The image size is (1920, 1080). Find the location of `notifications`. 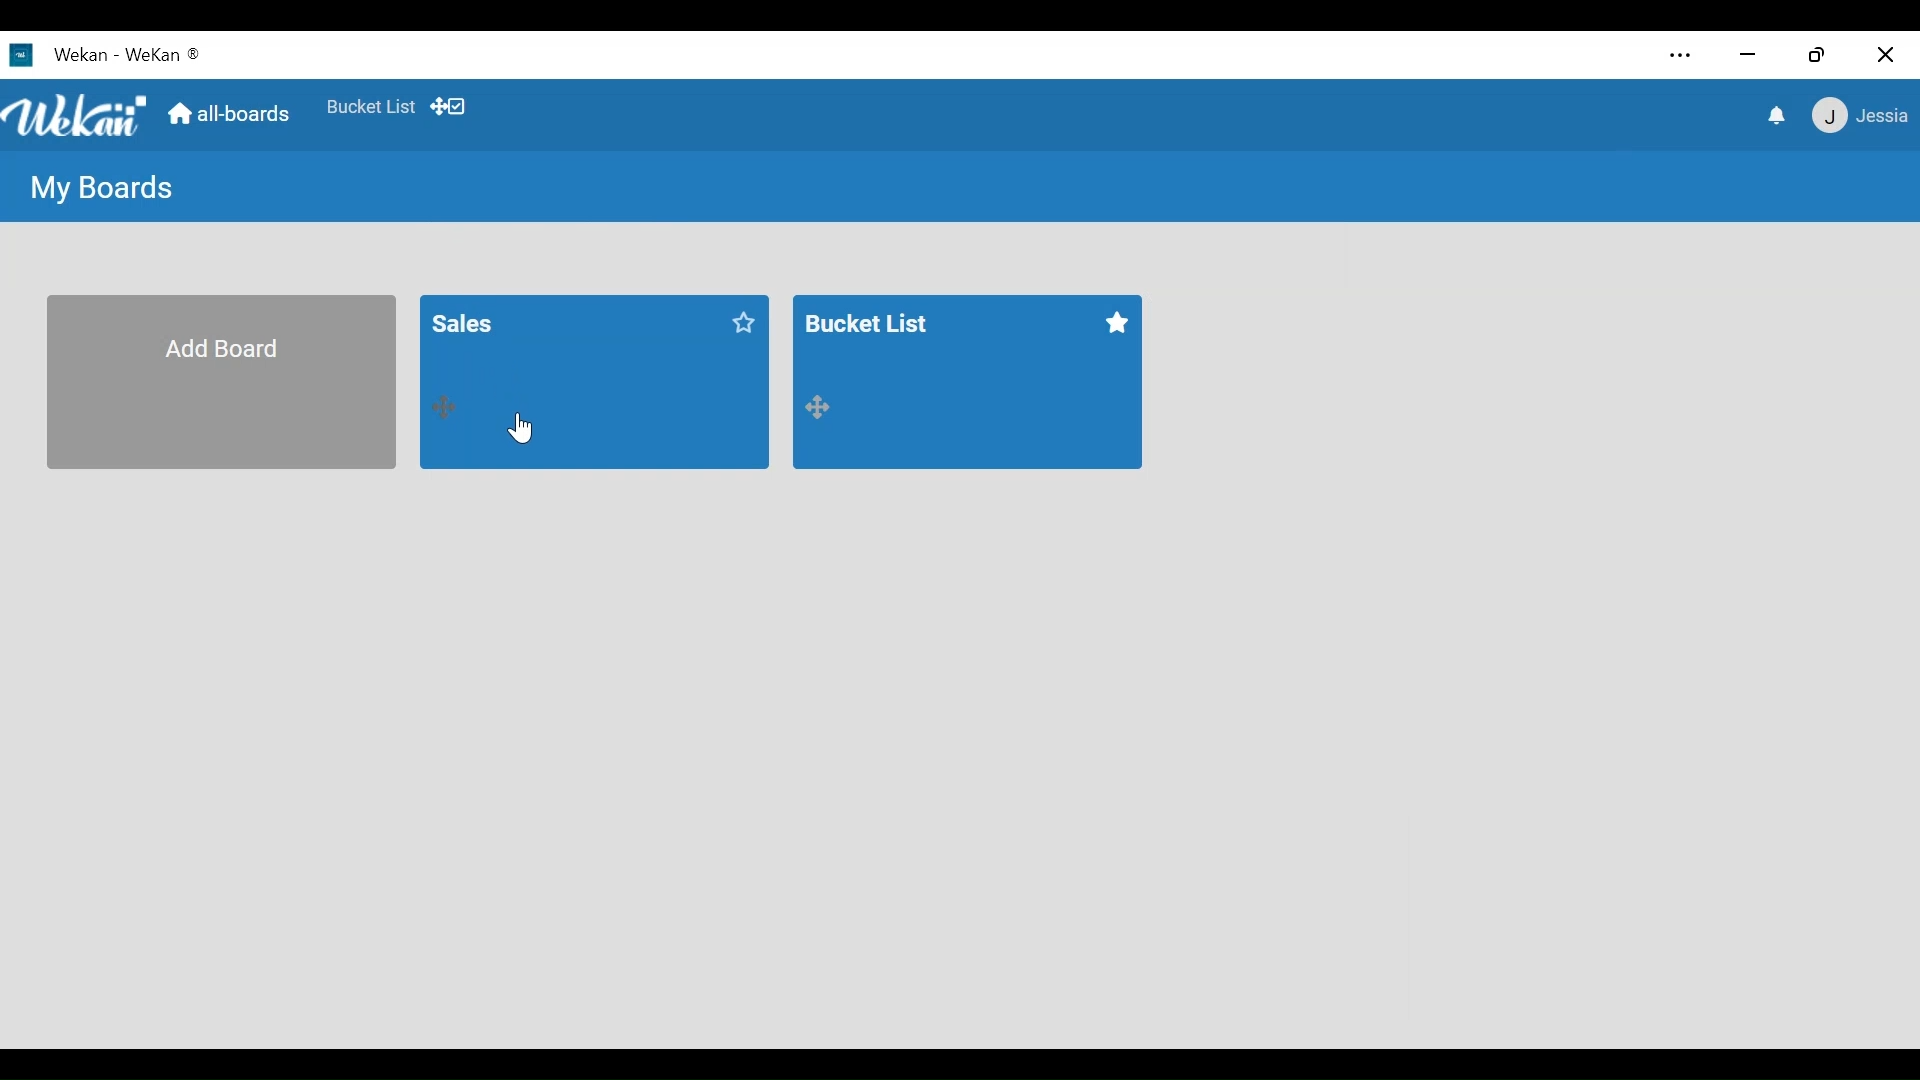

notifications is located at coordinates (1779, 116).